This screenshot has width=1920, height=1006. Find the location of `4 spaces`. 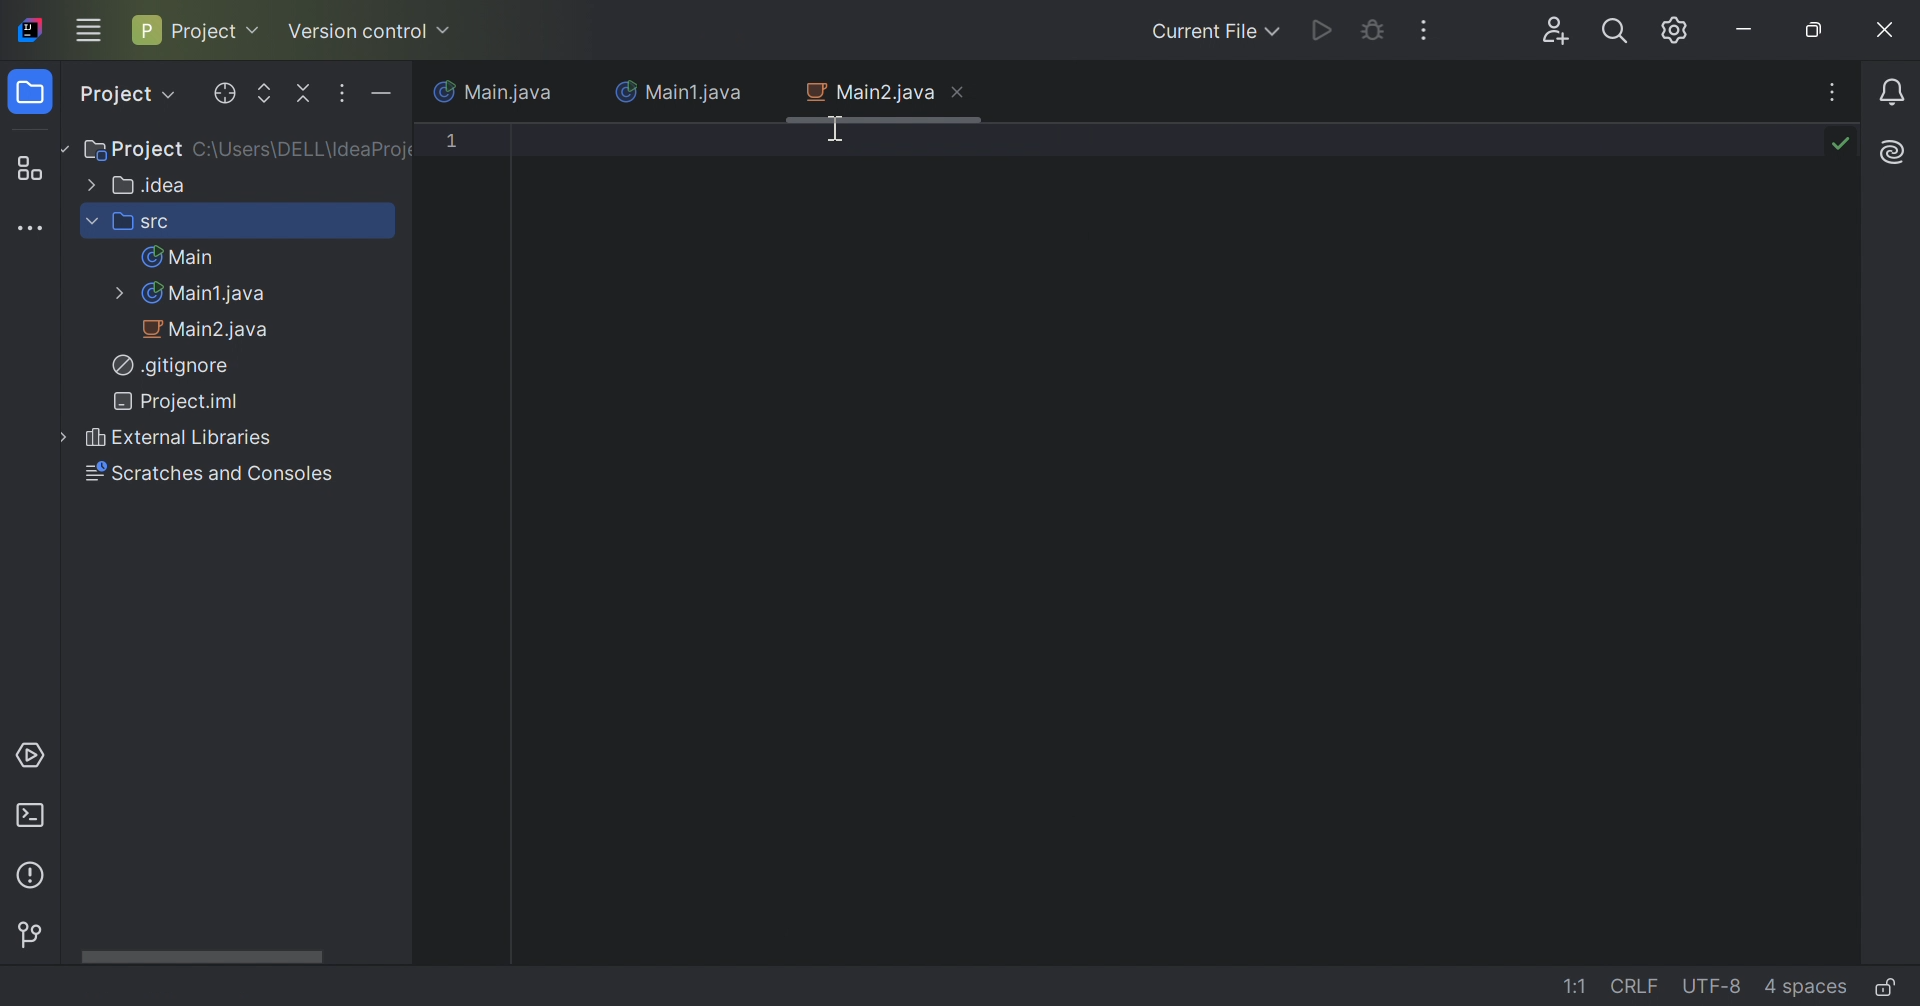

4 spaces is located at coordinates (1805, 985).